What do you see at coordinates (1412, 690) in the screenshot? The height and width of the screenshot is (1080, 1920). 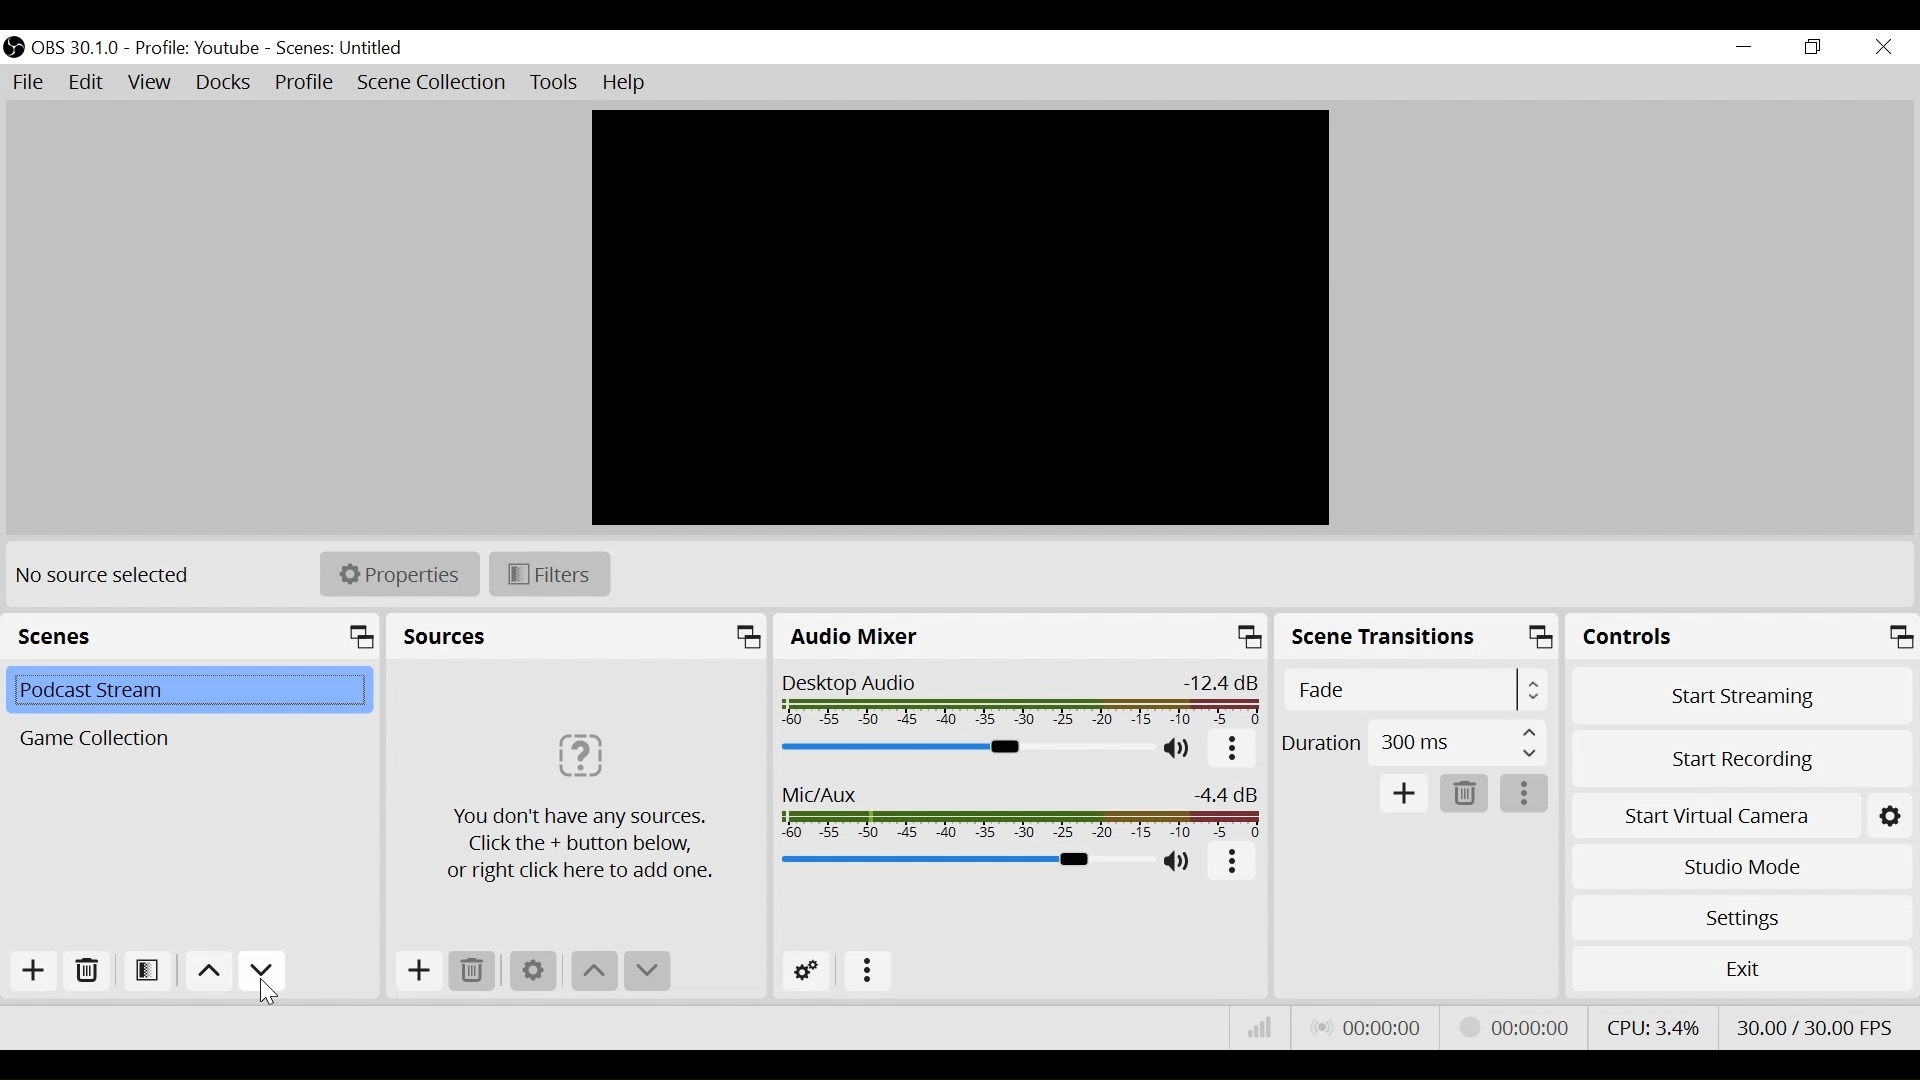 I see `(un)select Scene Transition` at bounding box center [1412, 690].